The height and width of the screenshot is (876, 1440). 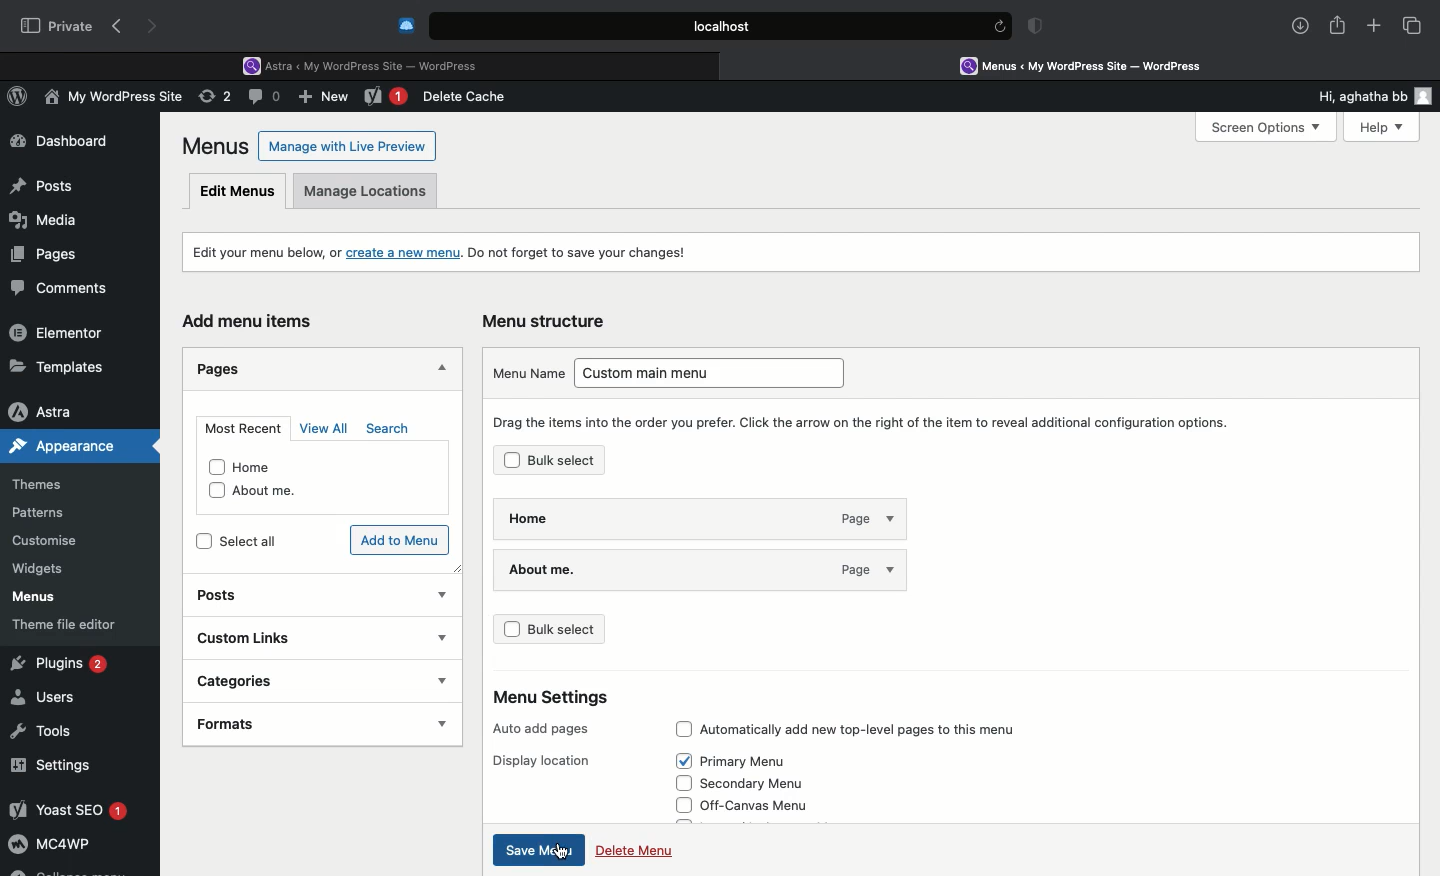 What do you see at coordinates (277, 723) in the screenshot?
I see `Formats` at bounding box center [277, 723].